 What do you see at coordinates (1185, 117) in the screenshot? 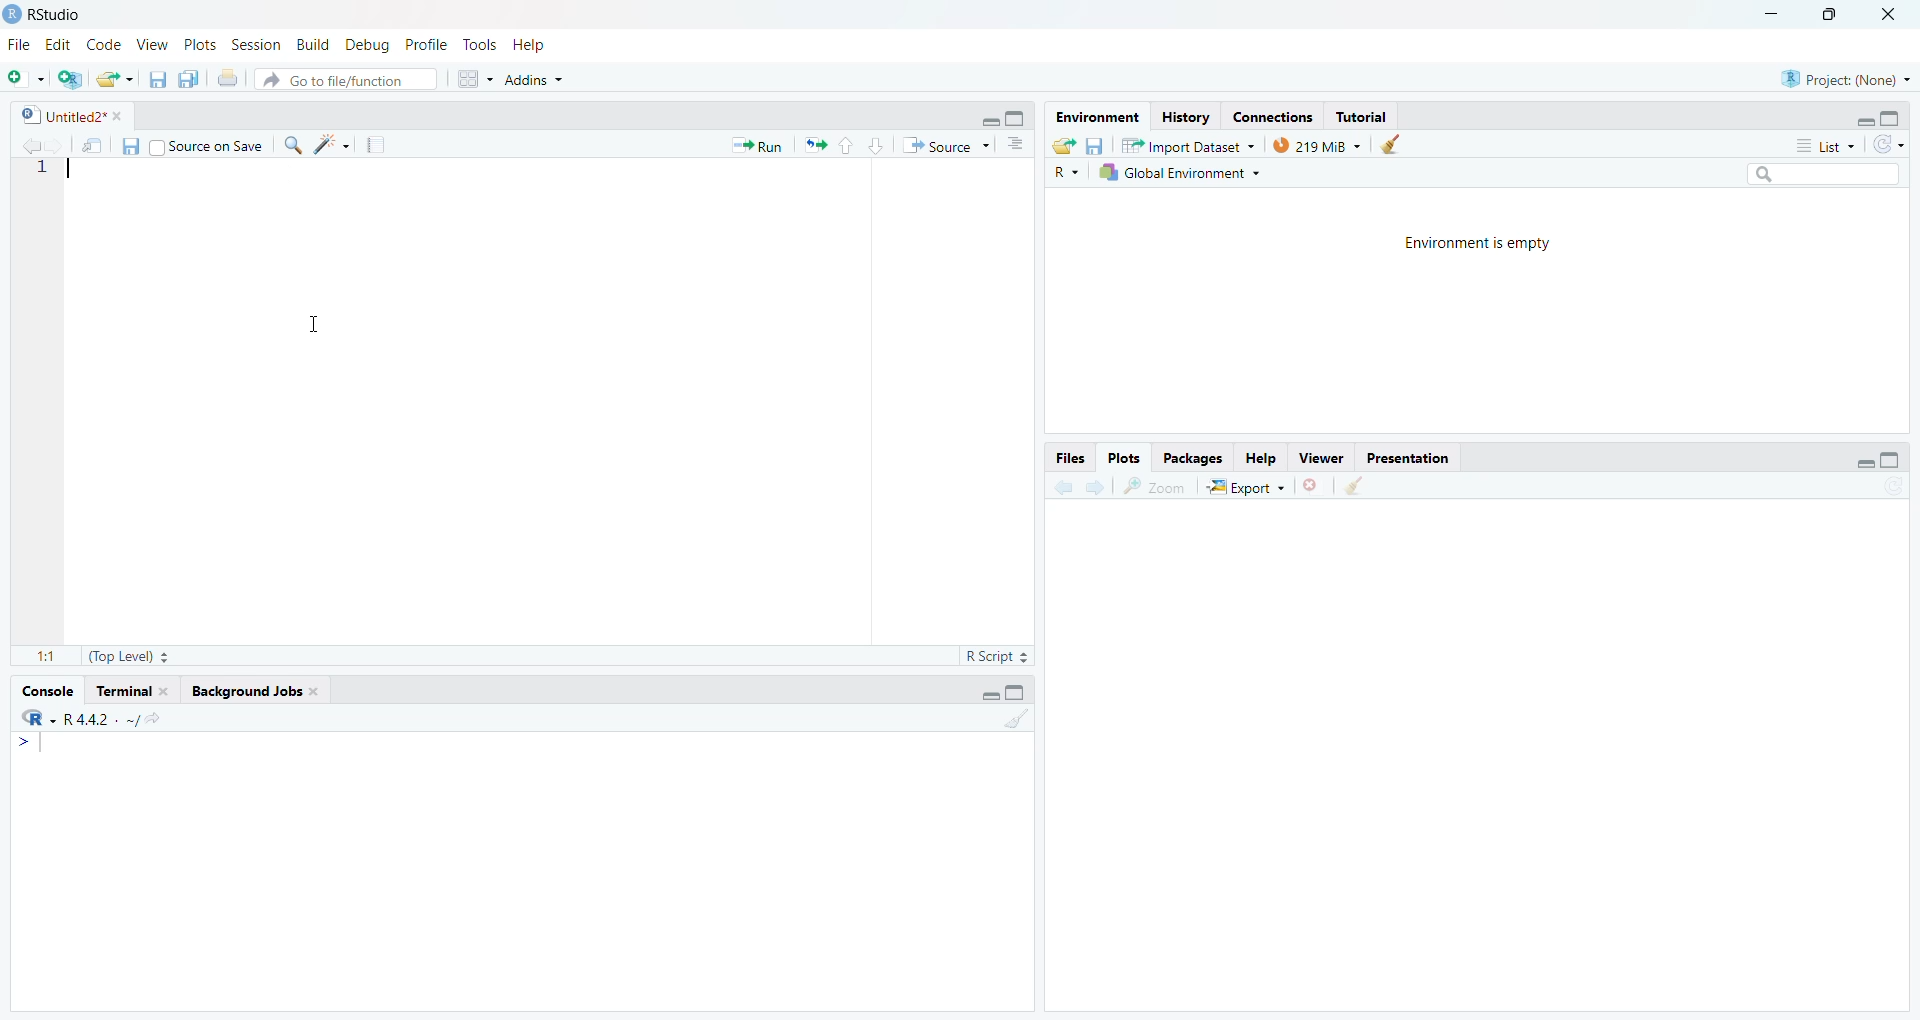
I see `History` at bounding box center [1185, 117].